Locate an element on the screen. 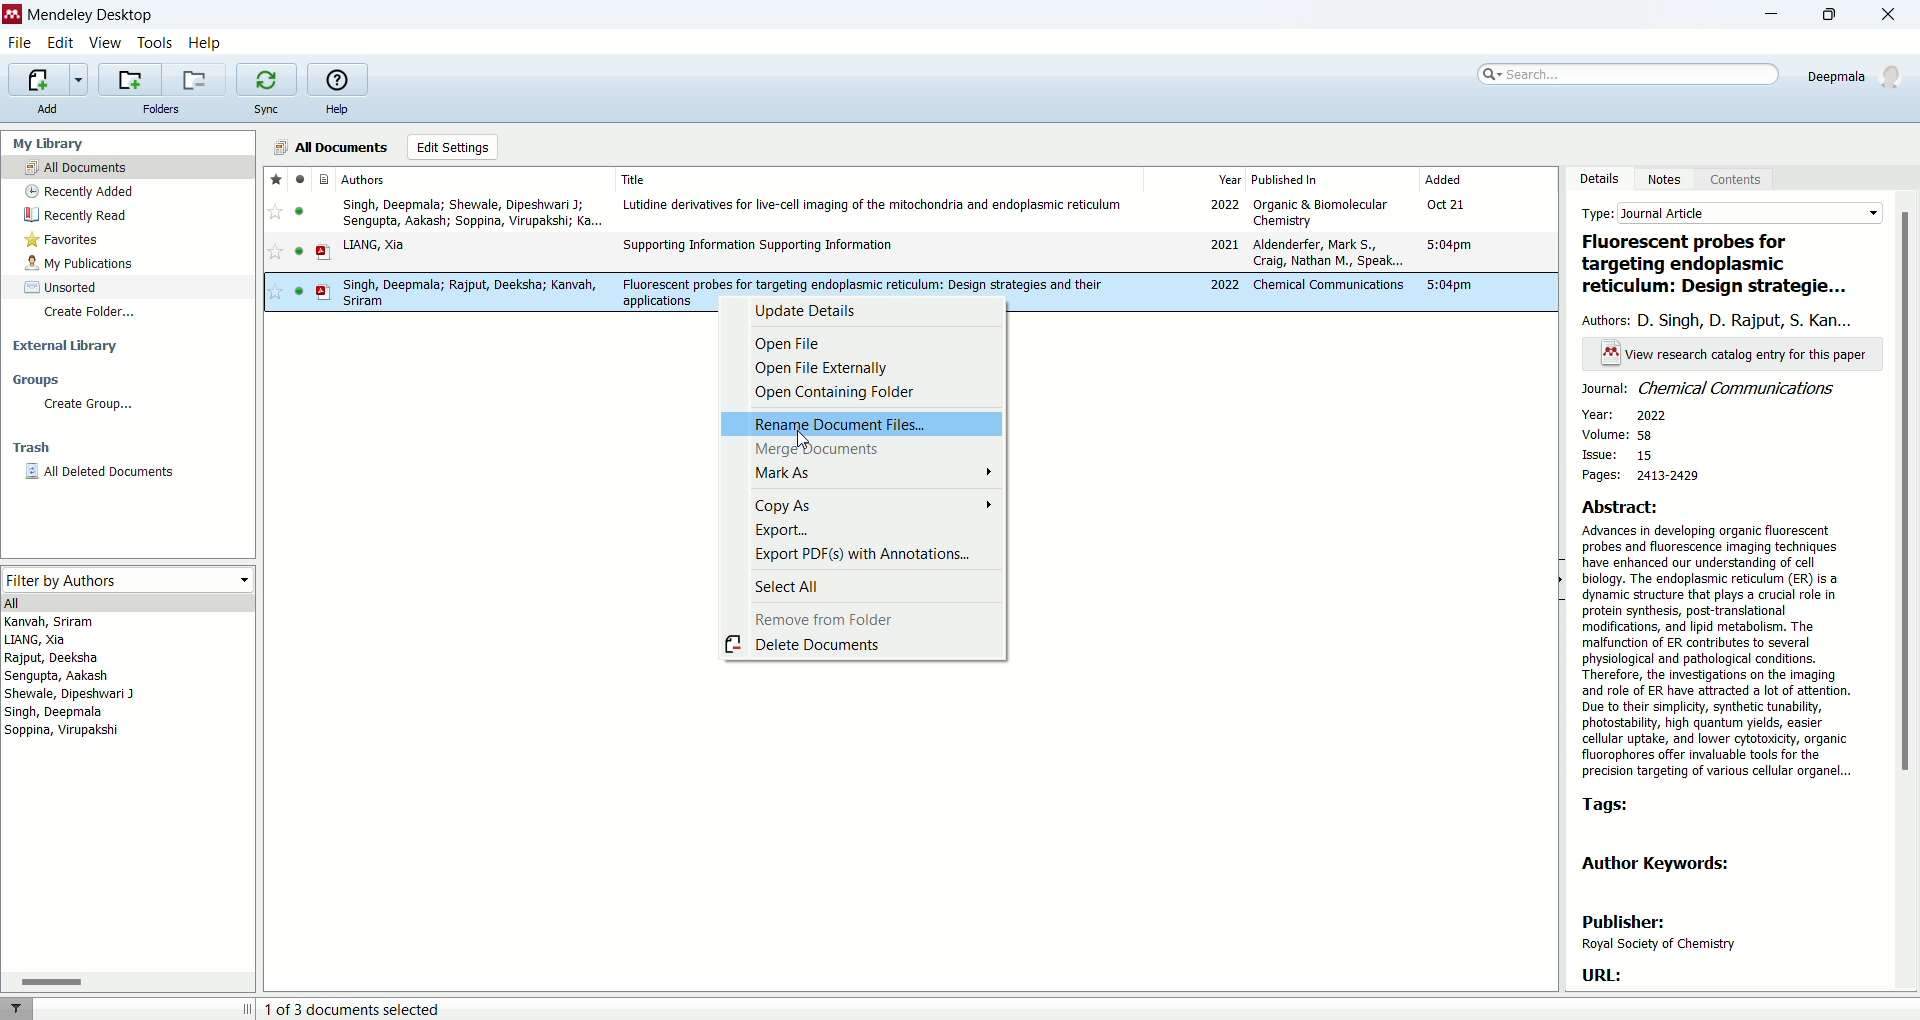 This screenshot has width=1920, height=1020. favorite is located at coordinates (275, 178).